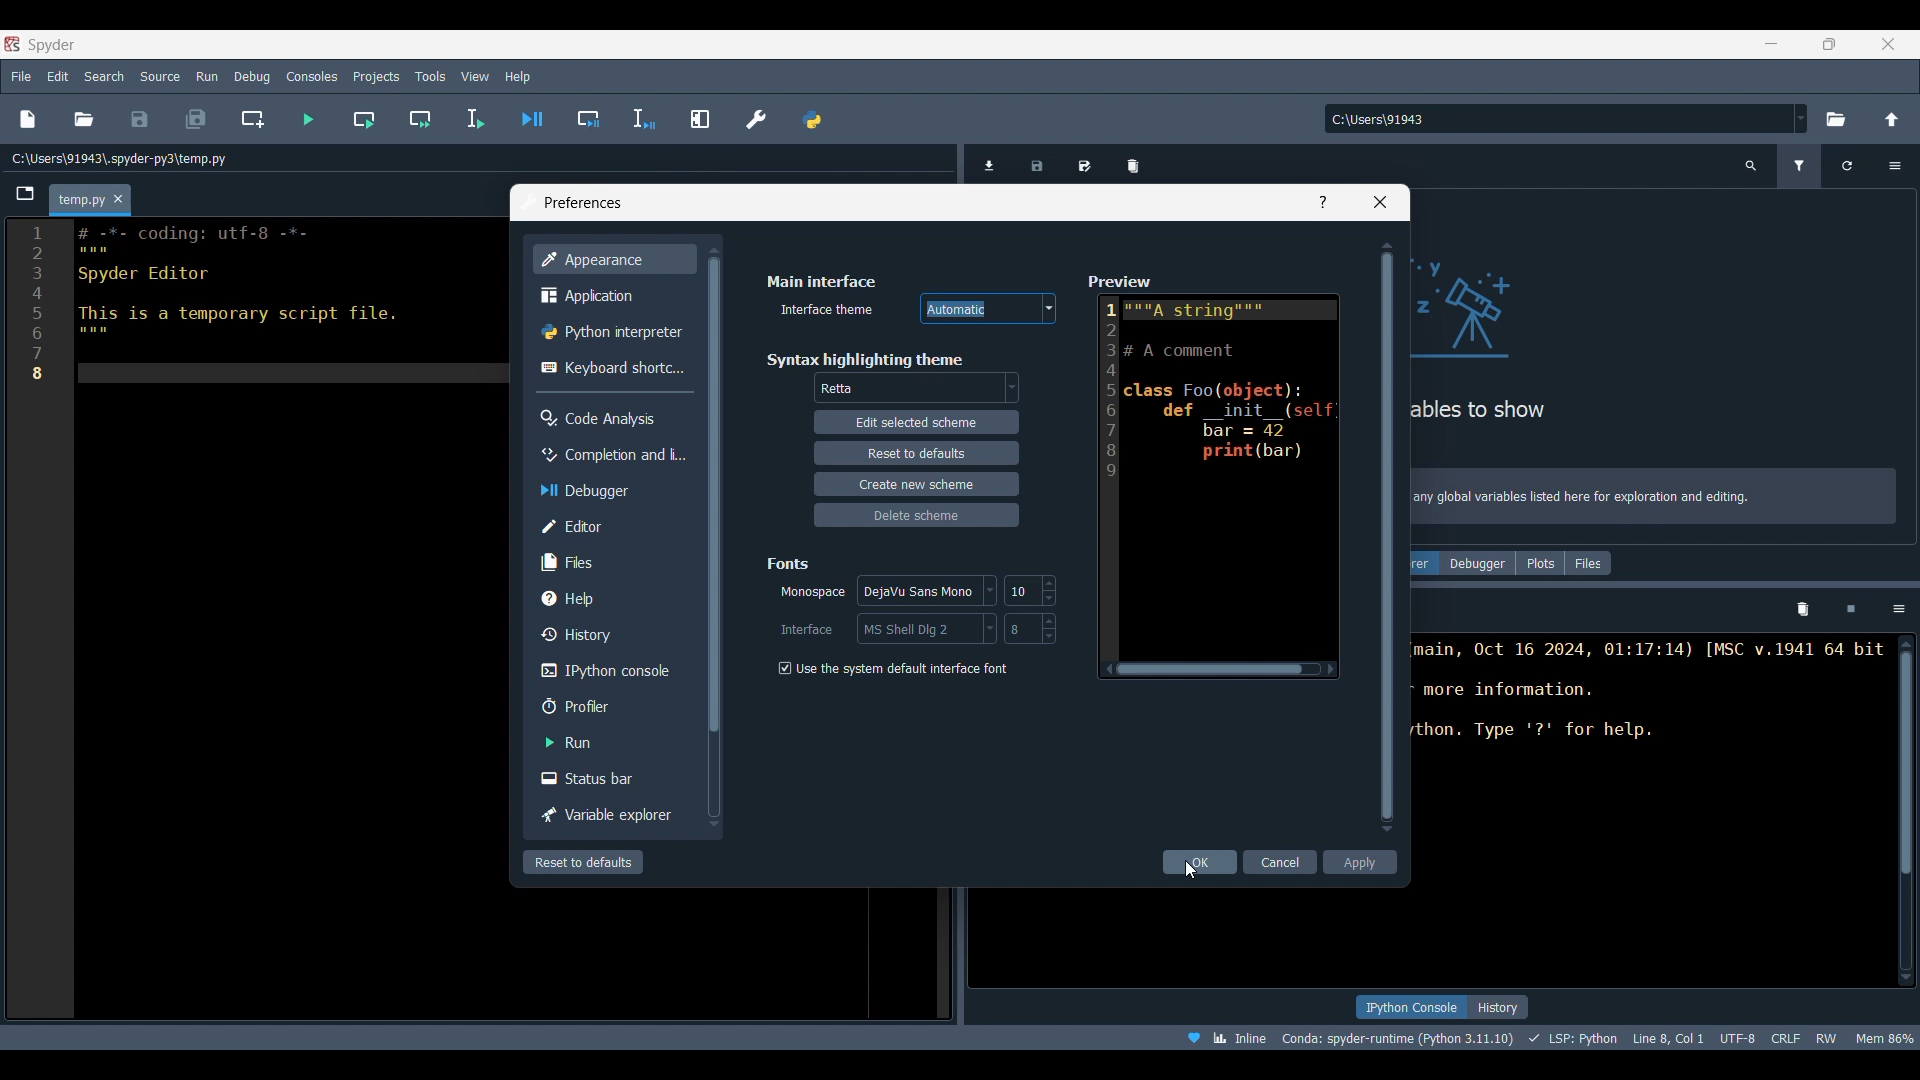 This screenshot has height=1080, width=1920. Describe the element at coordinates (120, 159) in the screenshot. I see `Location of current file` at that location.